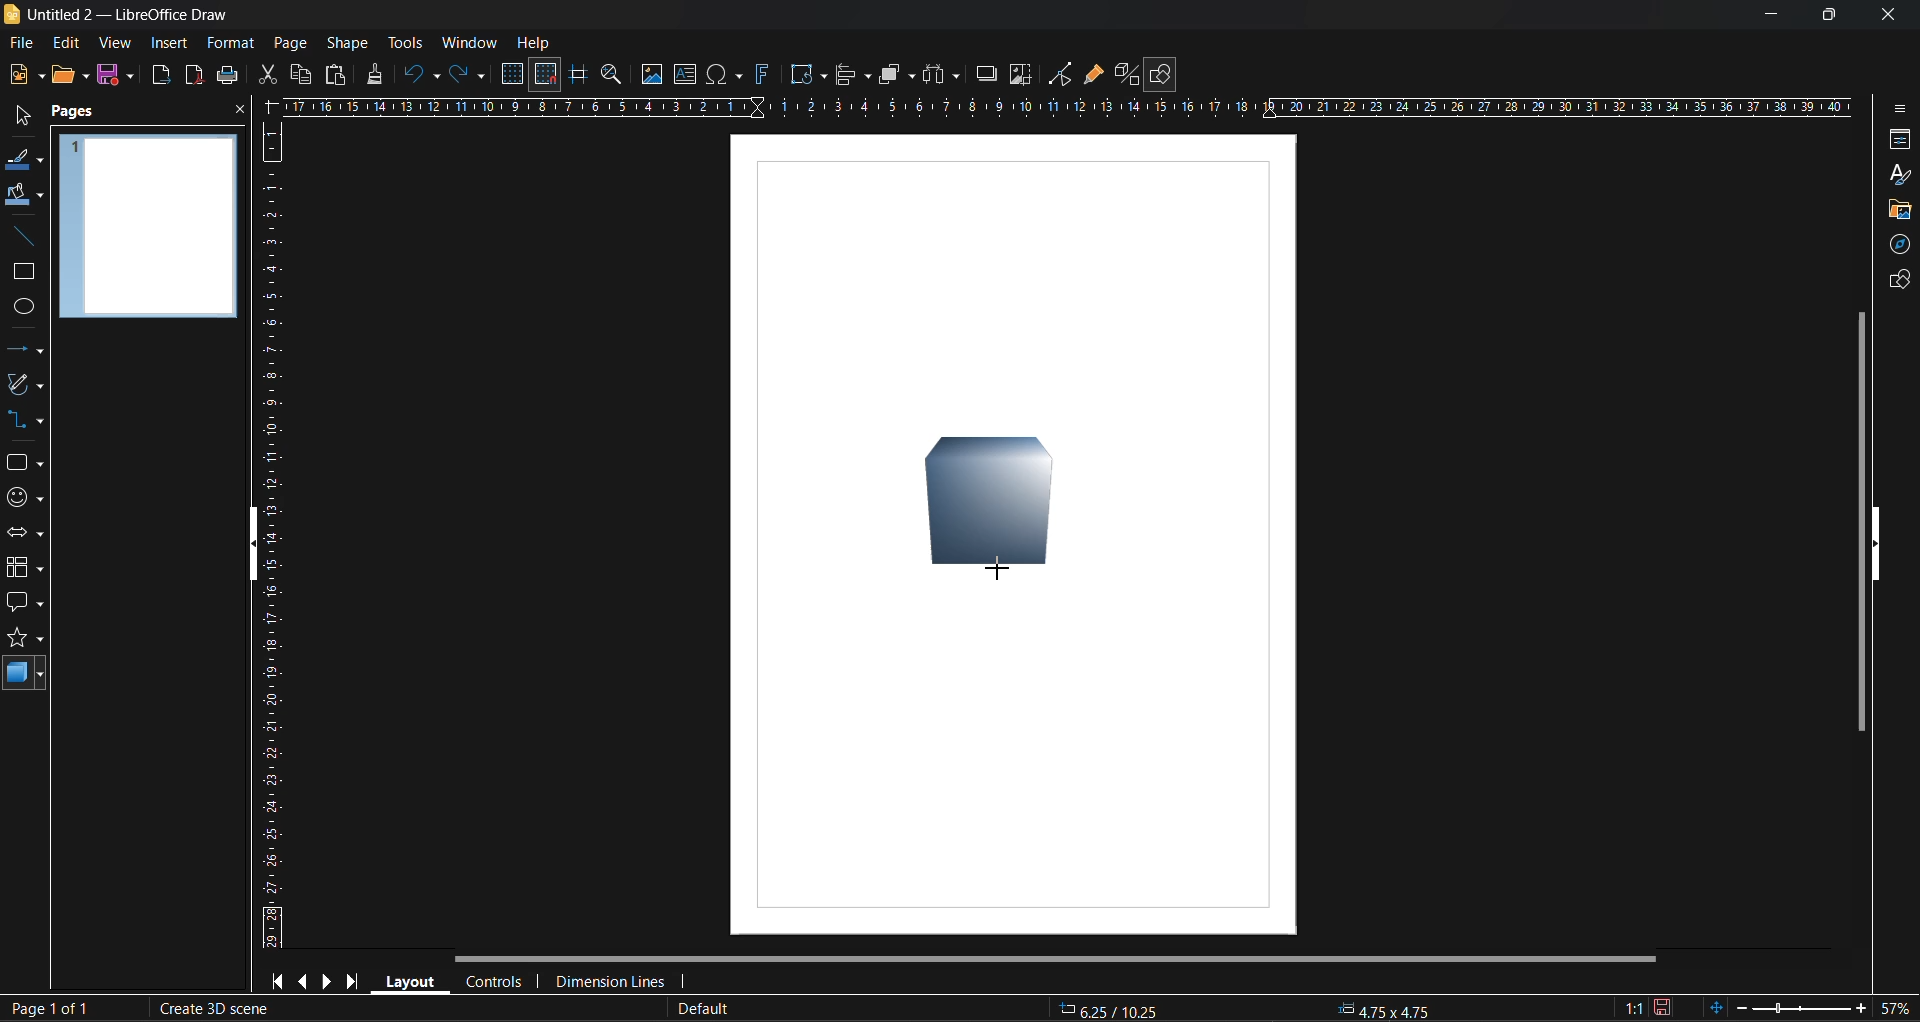  I want to click on line color, so click(22, 161).